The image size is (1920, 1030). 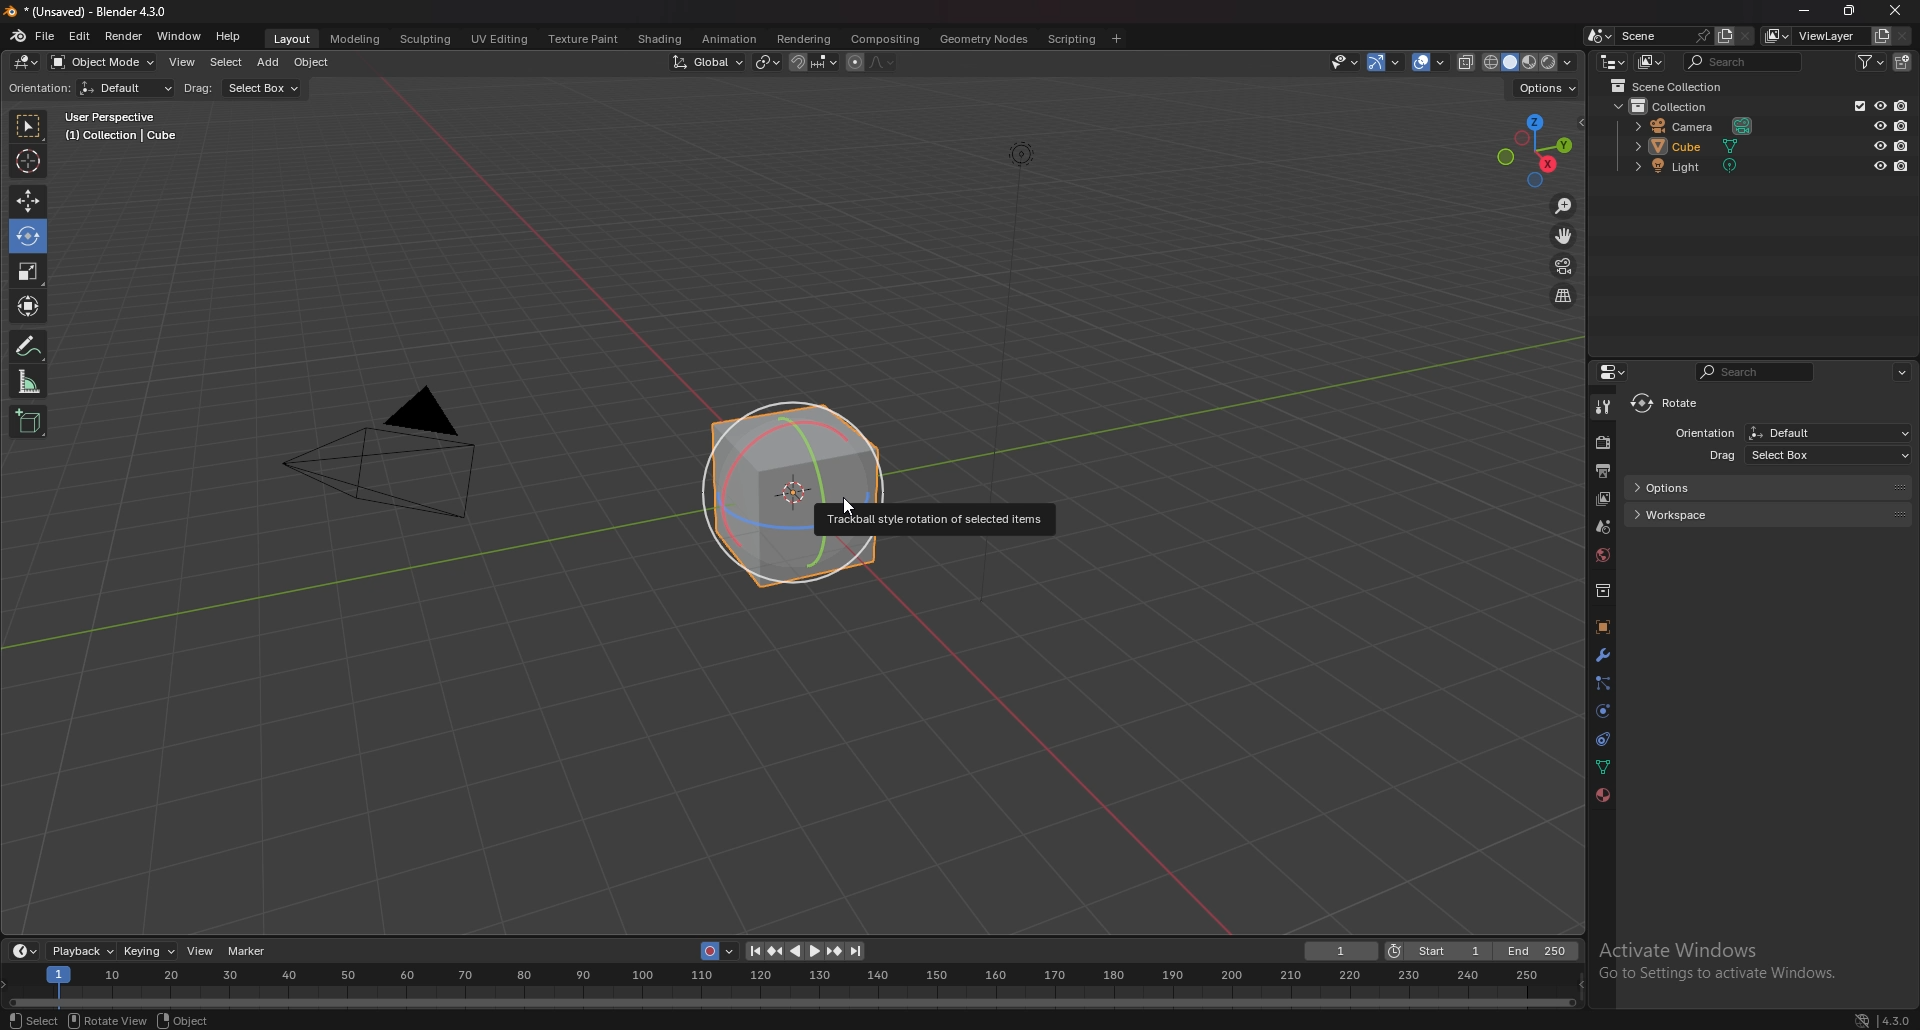 What do you see at coordinates (1703, 166) in the screenshot?
I see `light` at bounding box center [1703, 166].